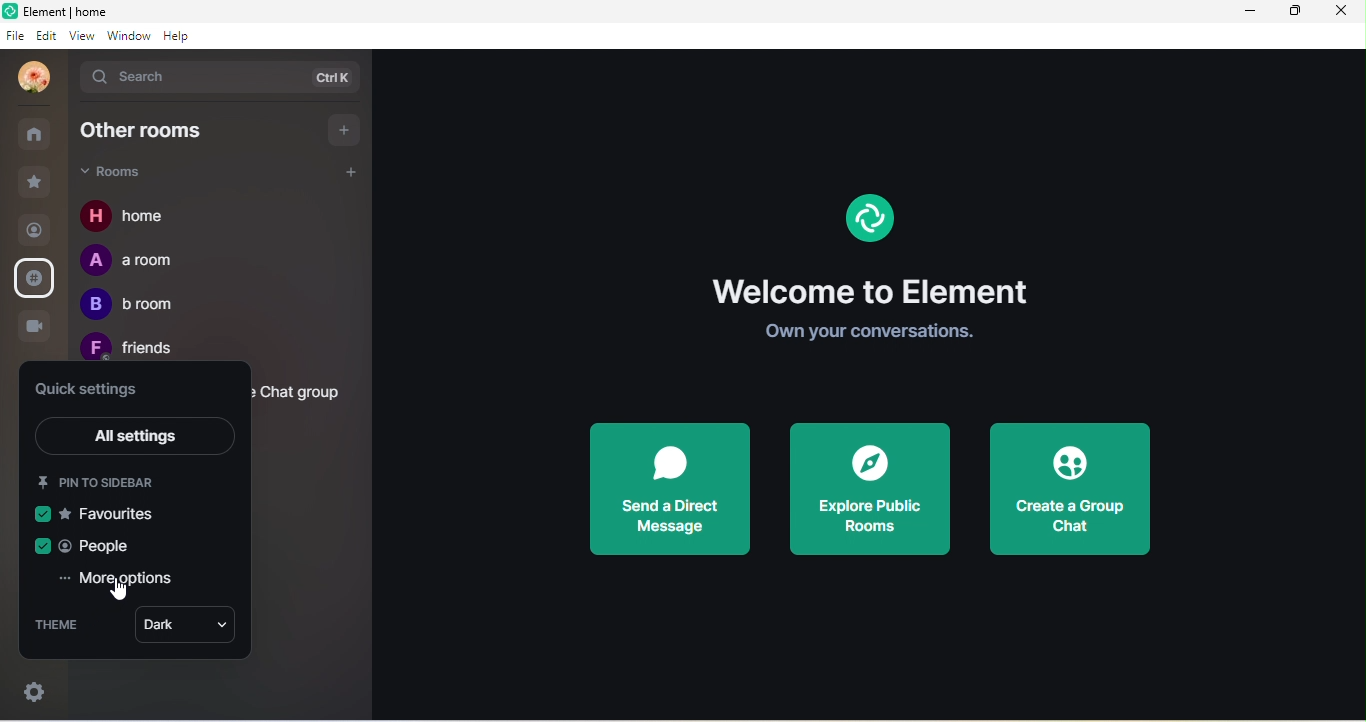 This screenshot has height=722, width=1366. I want to click on people, so click(86, 546).